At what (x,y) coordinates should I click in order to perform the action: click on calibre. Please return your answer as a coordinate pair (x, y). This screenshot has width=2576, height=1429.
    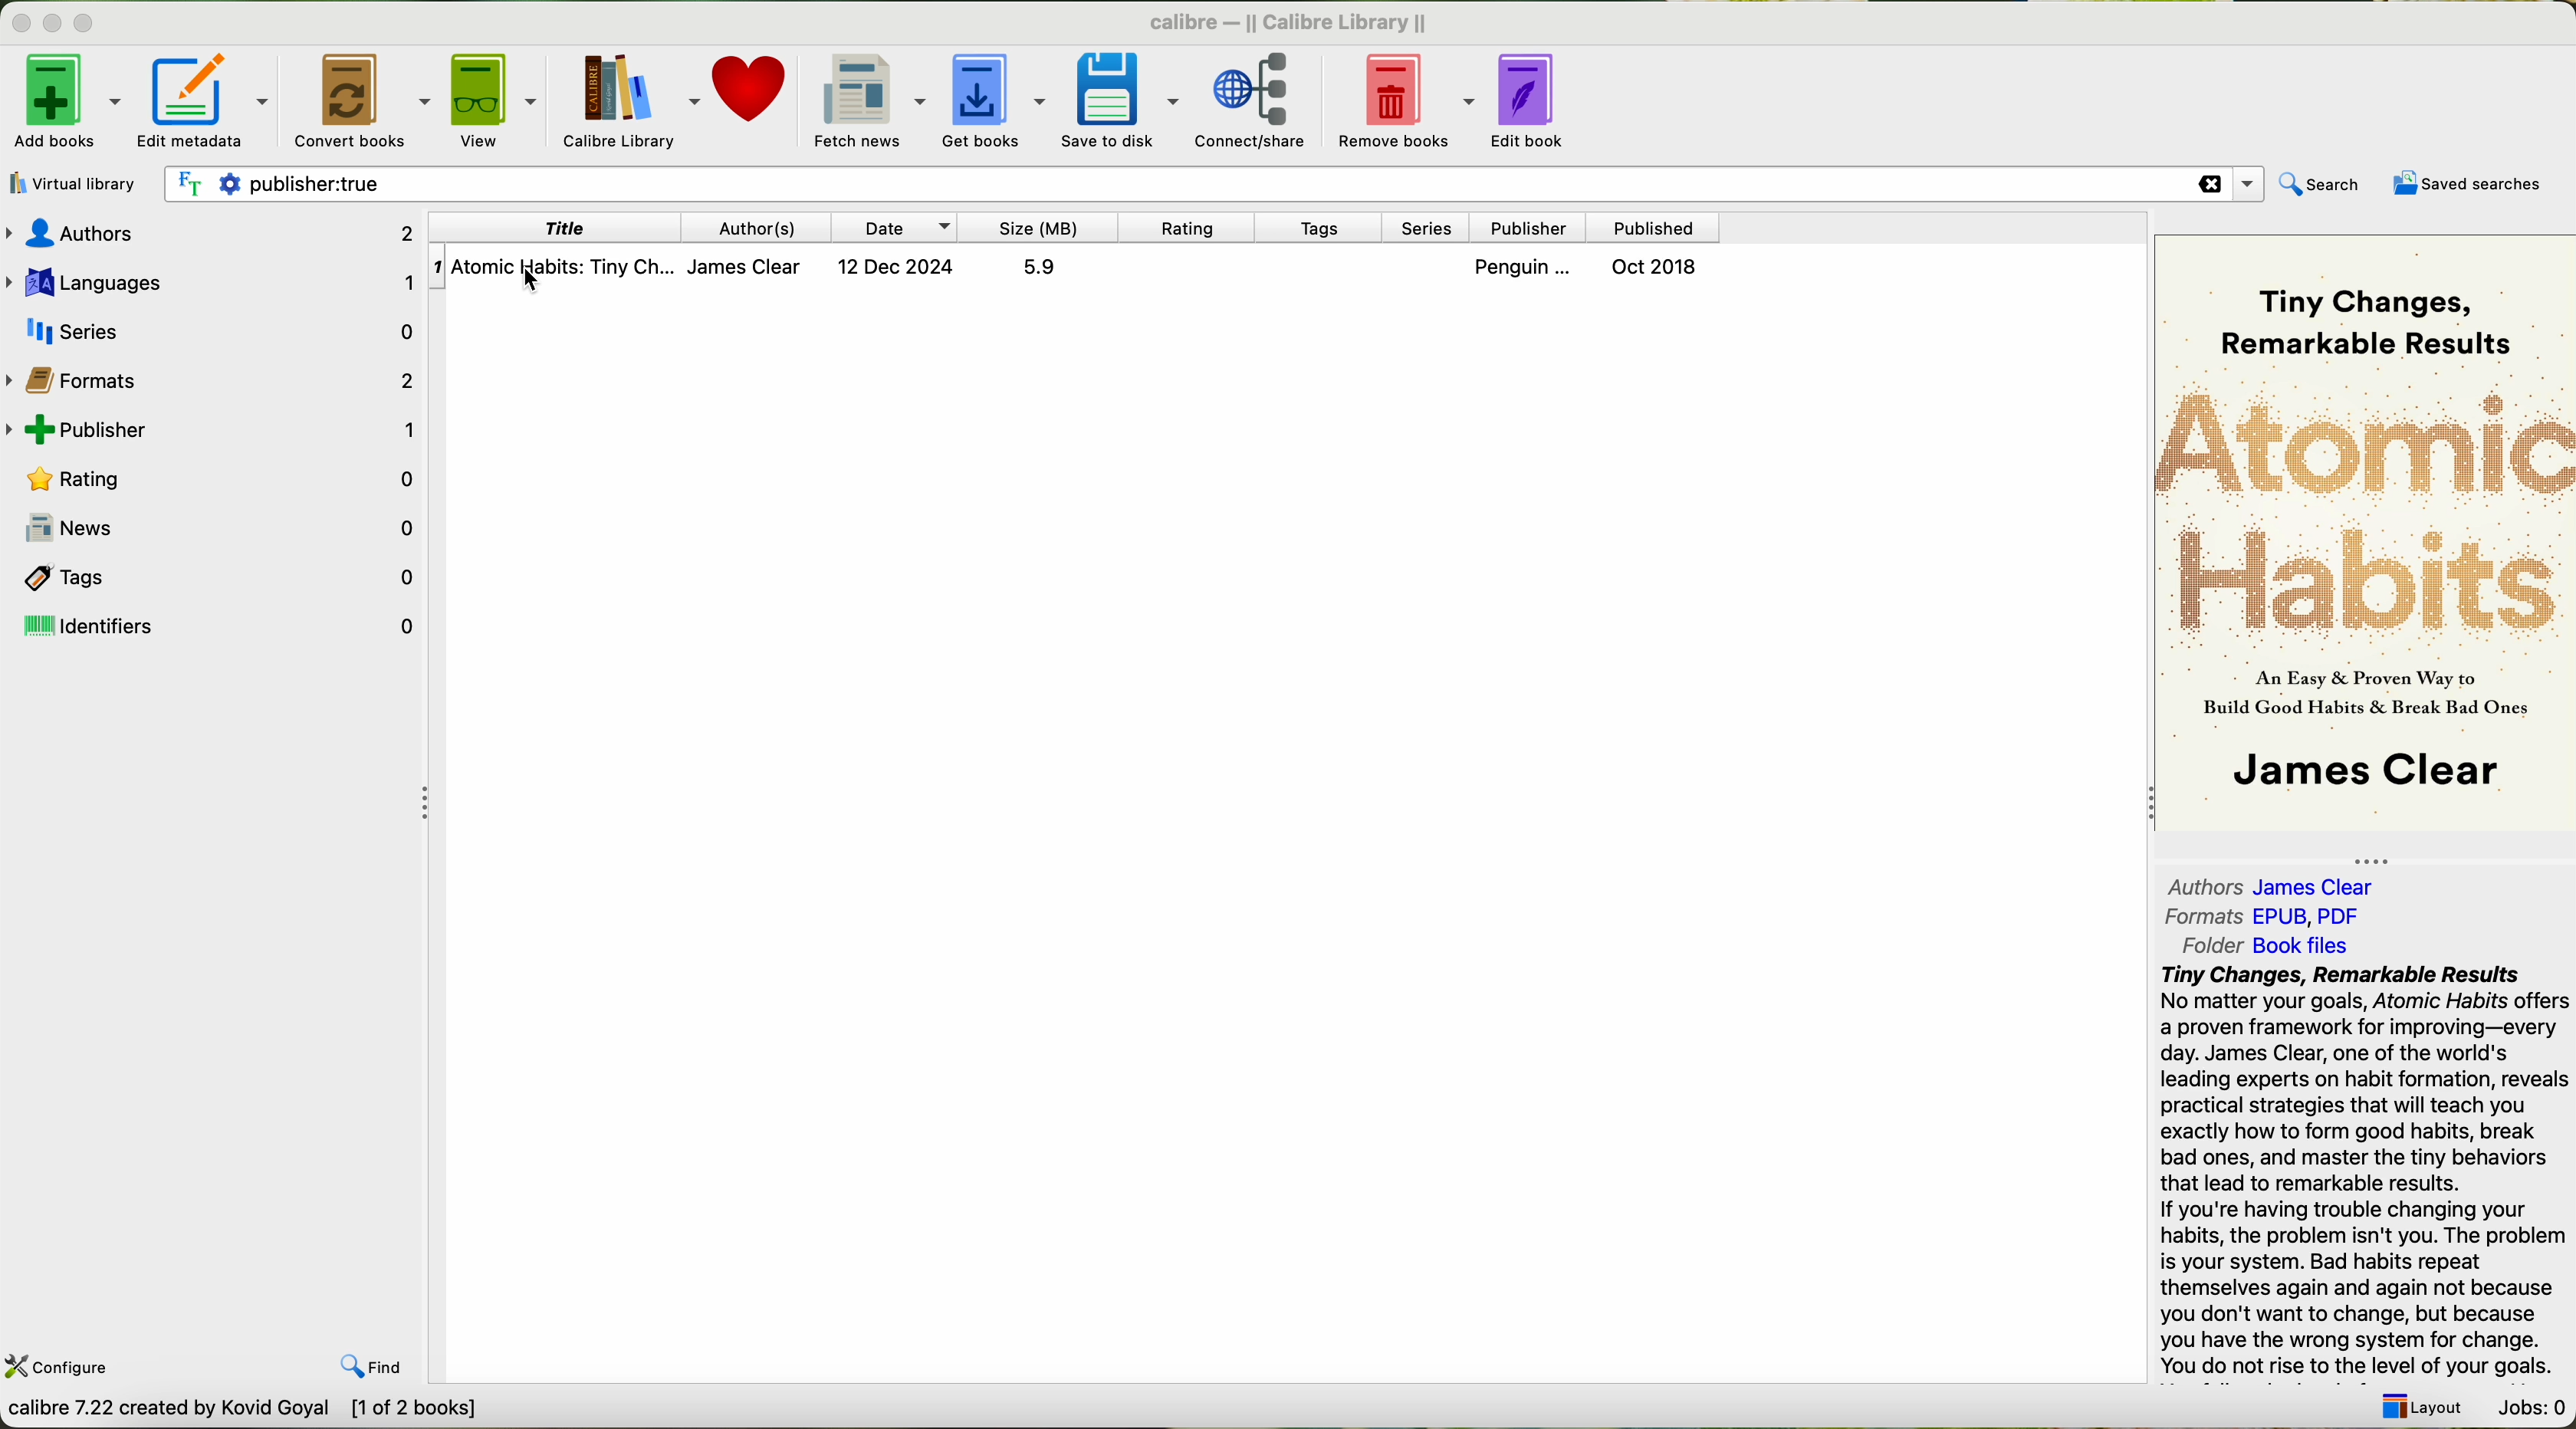
    Looking at the image, I should click on (1286, 18).